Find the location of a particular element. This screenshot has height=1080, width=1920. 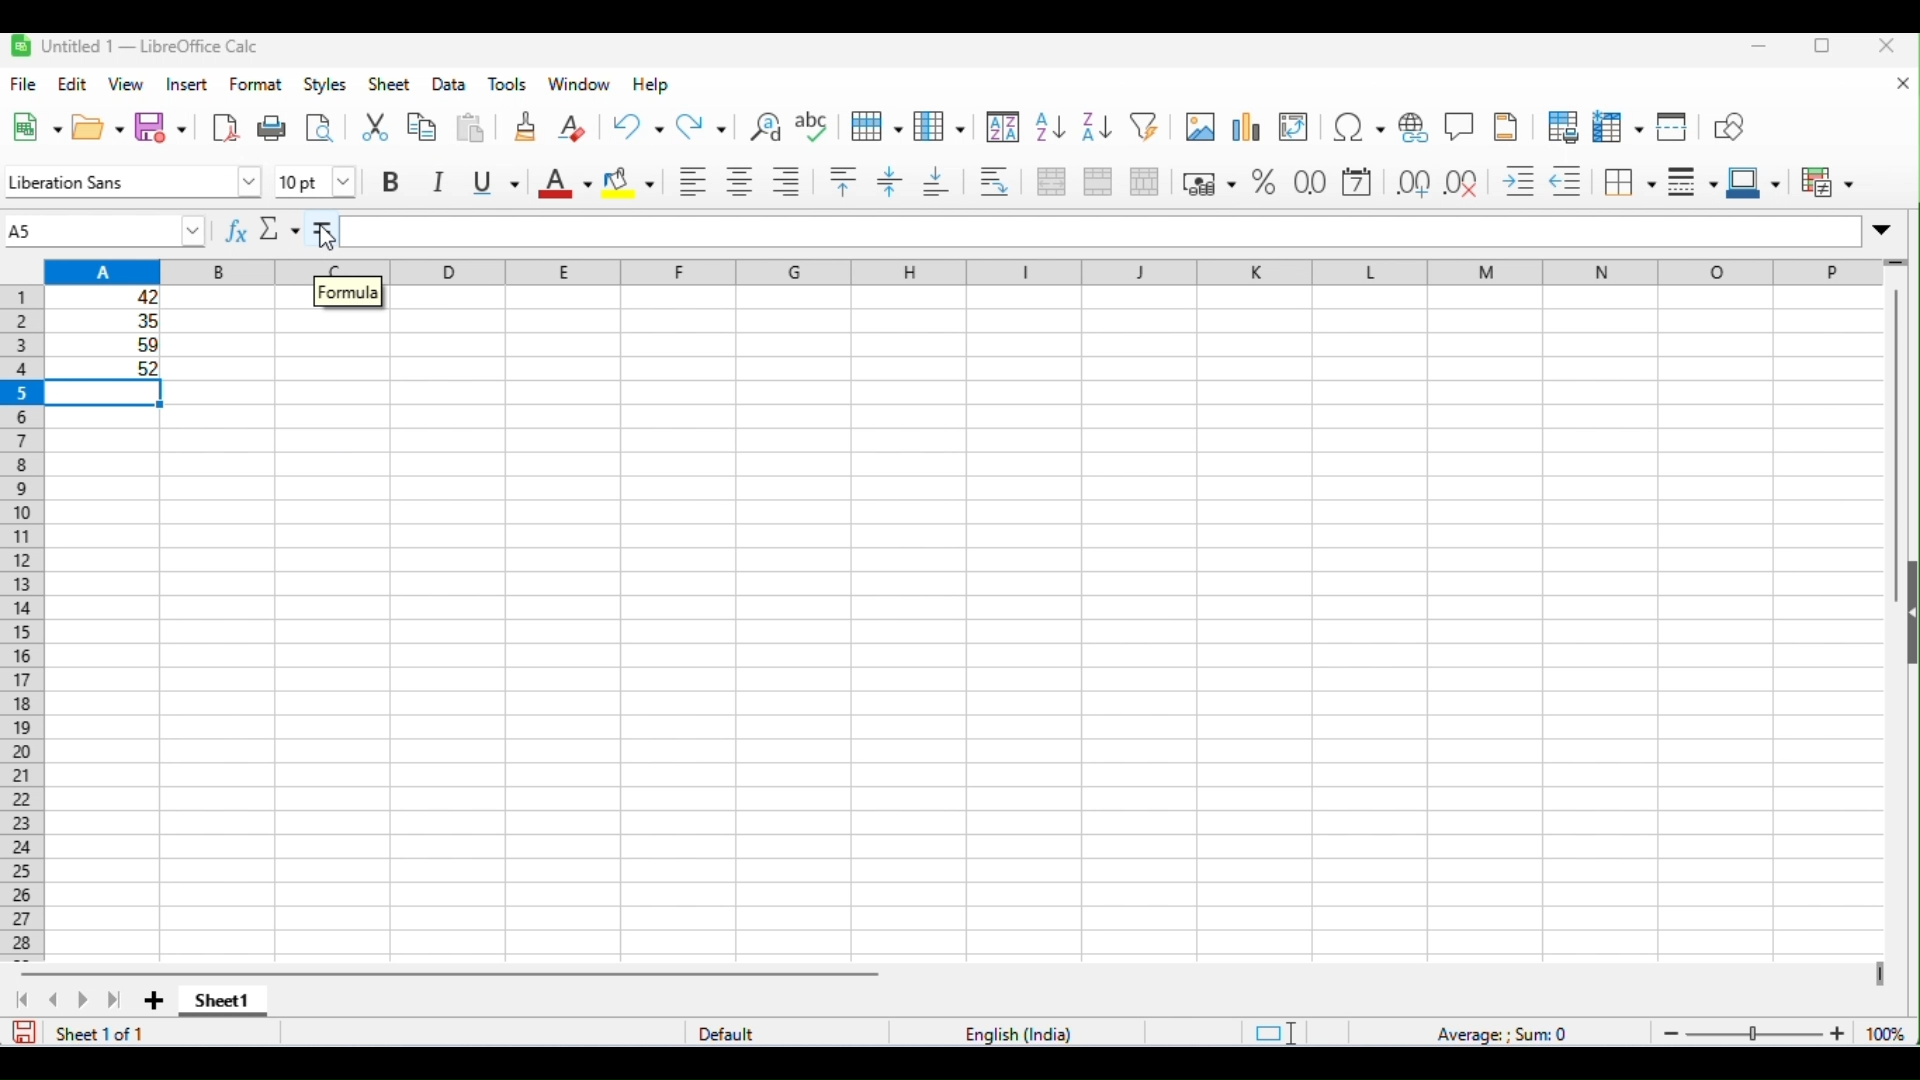

conditional is located at coordinates (1825, 183).